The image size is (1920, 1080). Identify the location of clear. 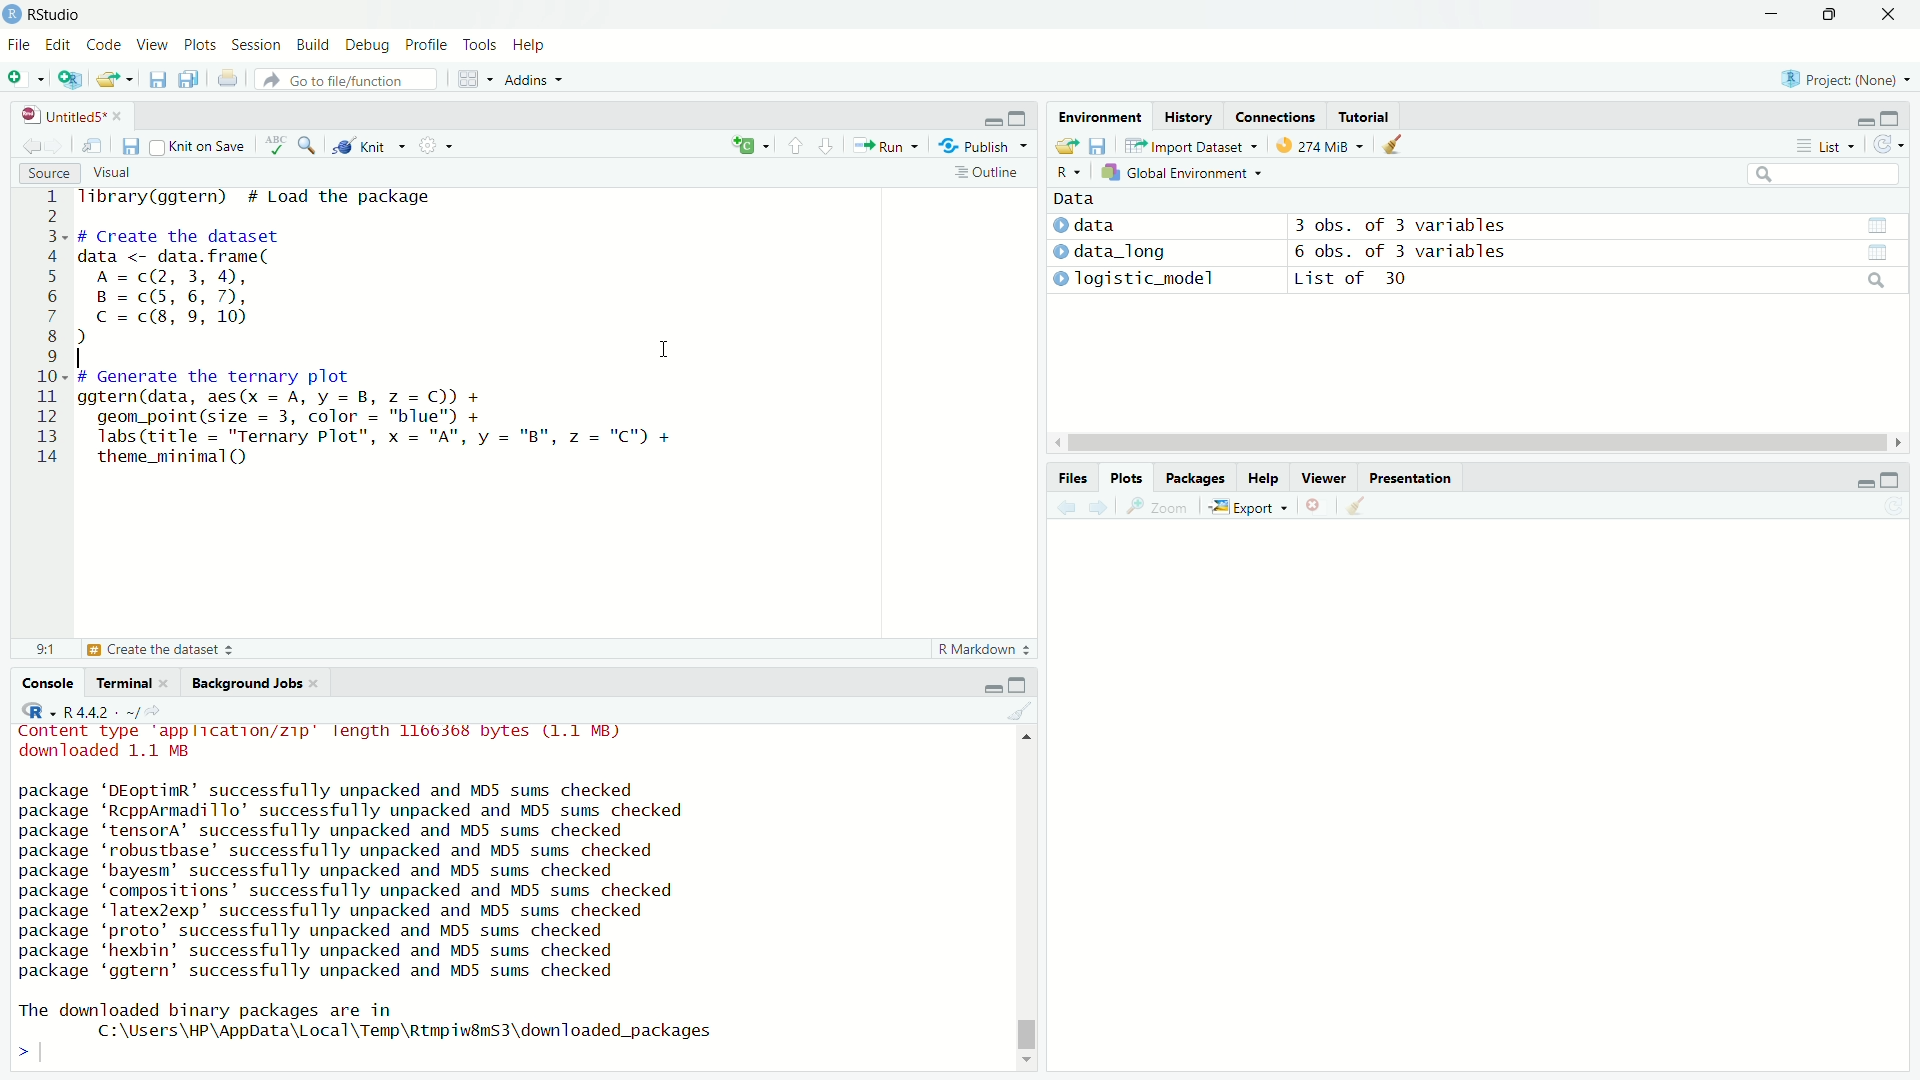
(1355, 505).